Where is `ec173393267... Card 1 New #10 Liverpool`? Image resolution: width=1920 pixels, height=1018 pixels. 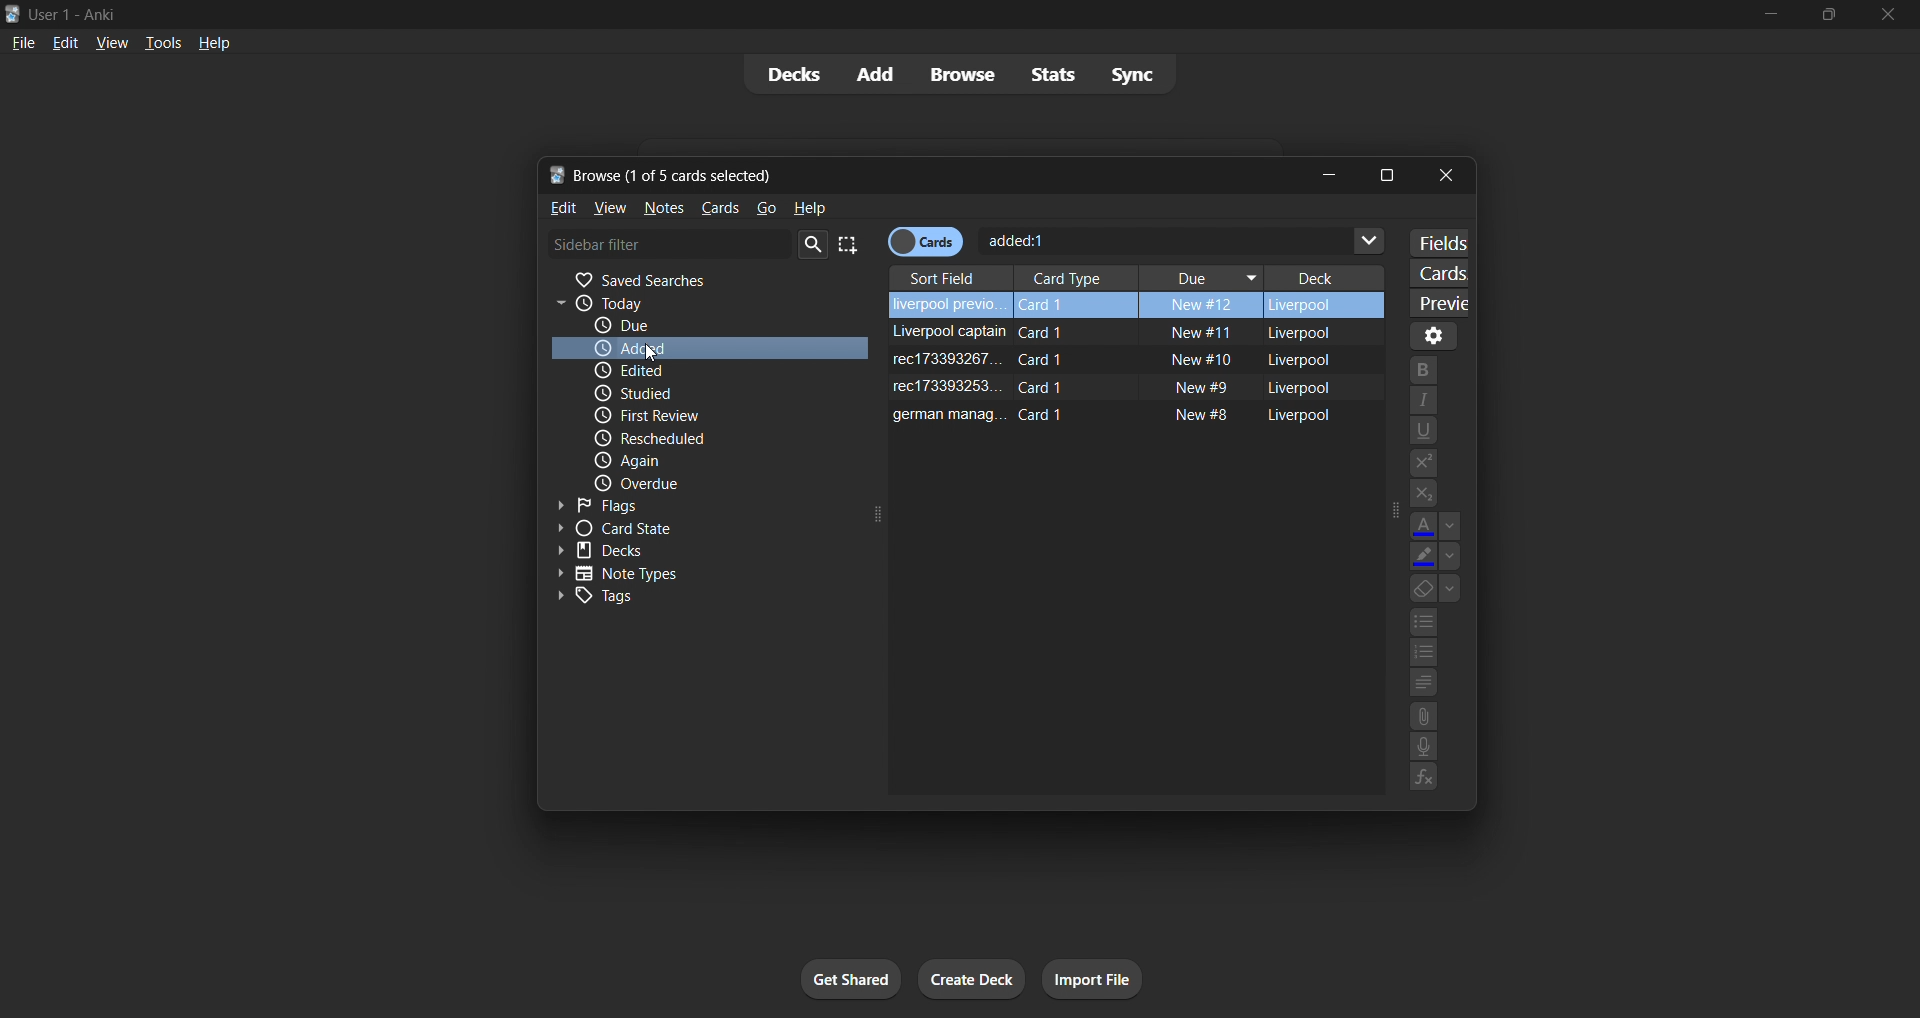
ec173393267... Card 1 New #10 Liverpool is located at coordinates (1121, 359).